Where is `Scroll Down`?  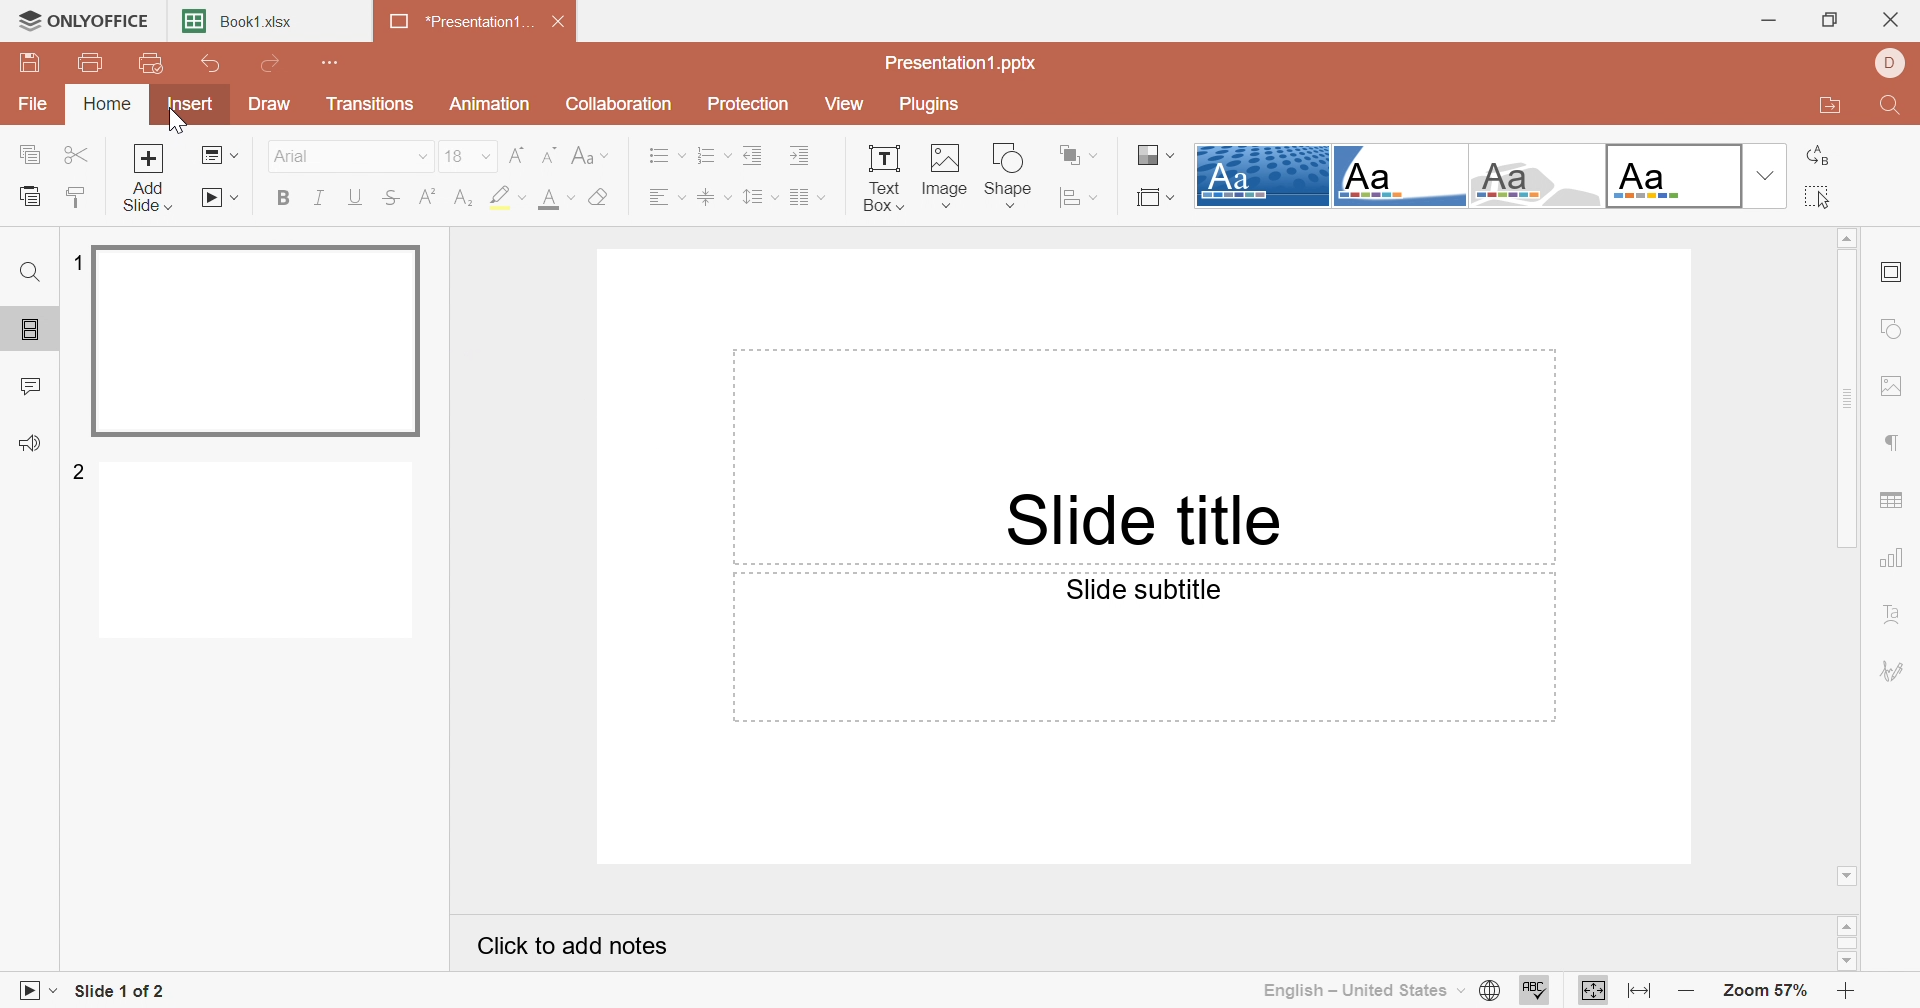 Scroll Down is located at coordinates (1849, 873).